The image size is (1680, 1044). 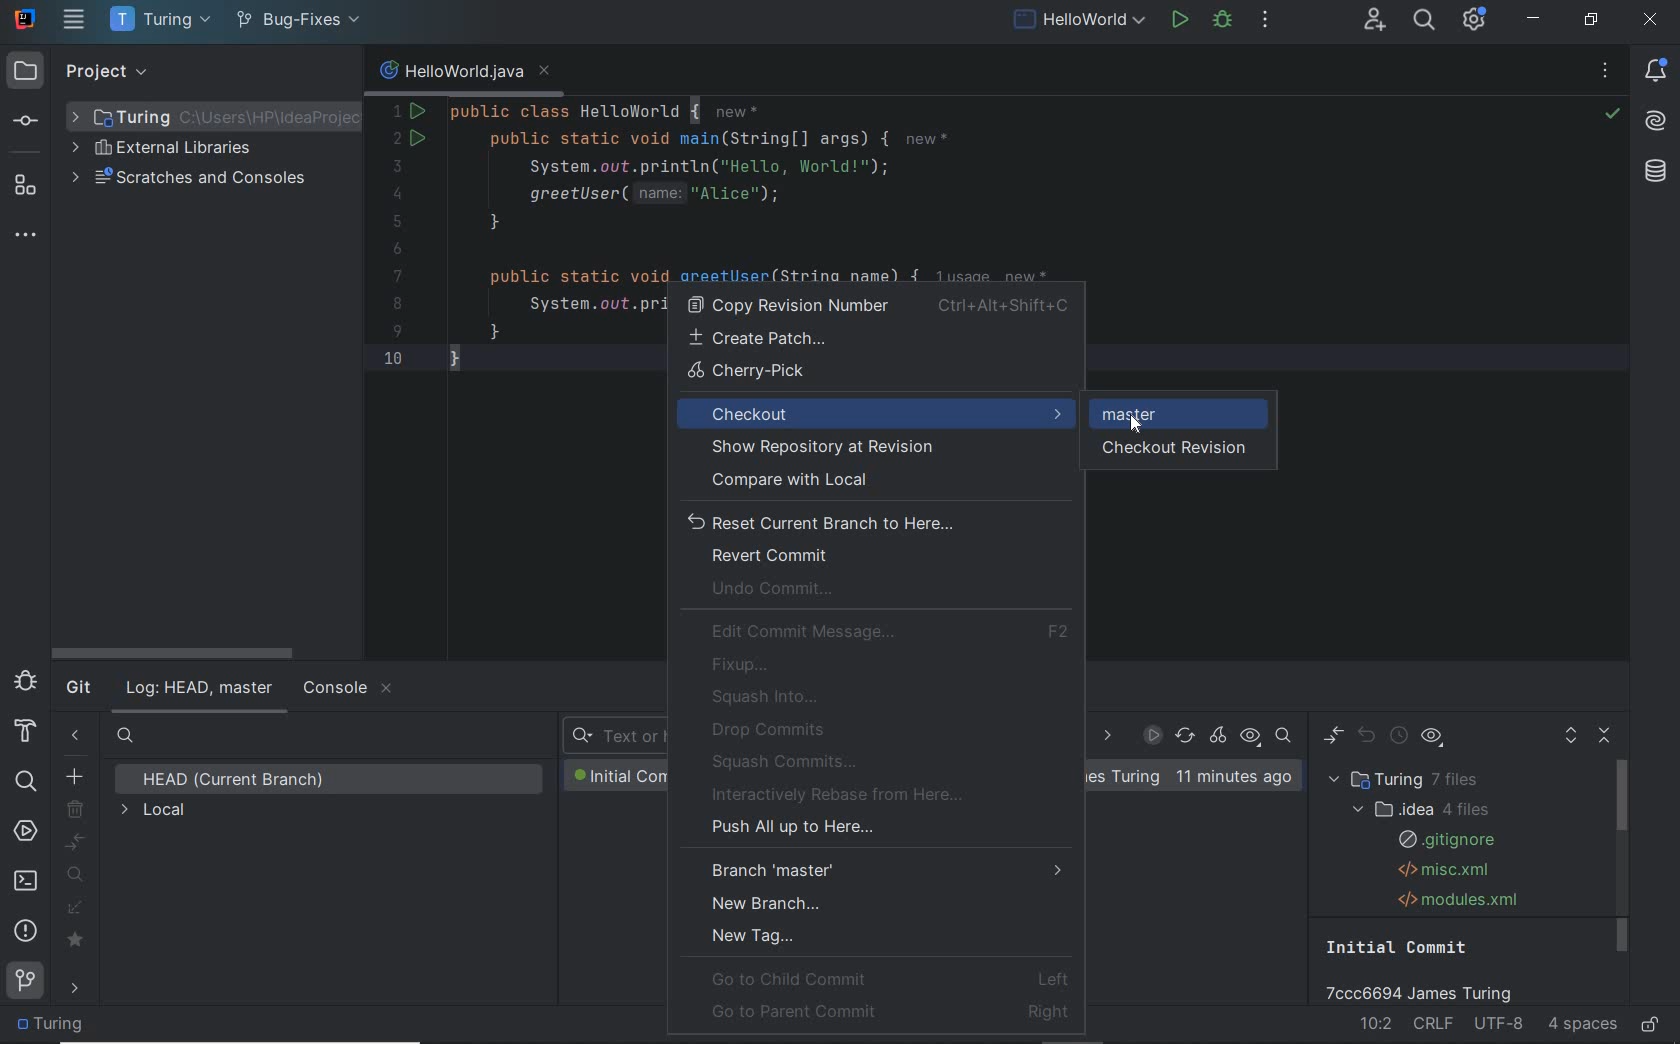 What do you see at coordinates (1398, 738) in the screenshot?
I see `history up to here` at bounding box center [1398, 738].